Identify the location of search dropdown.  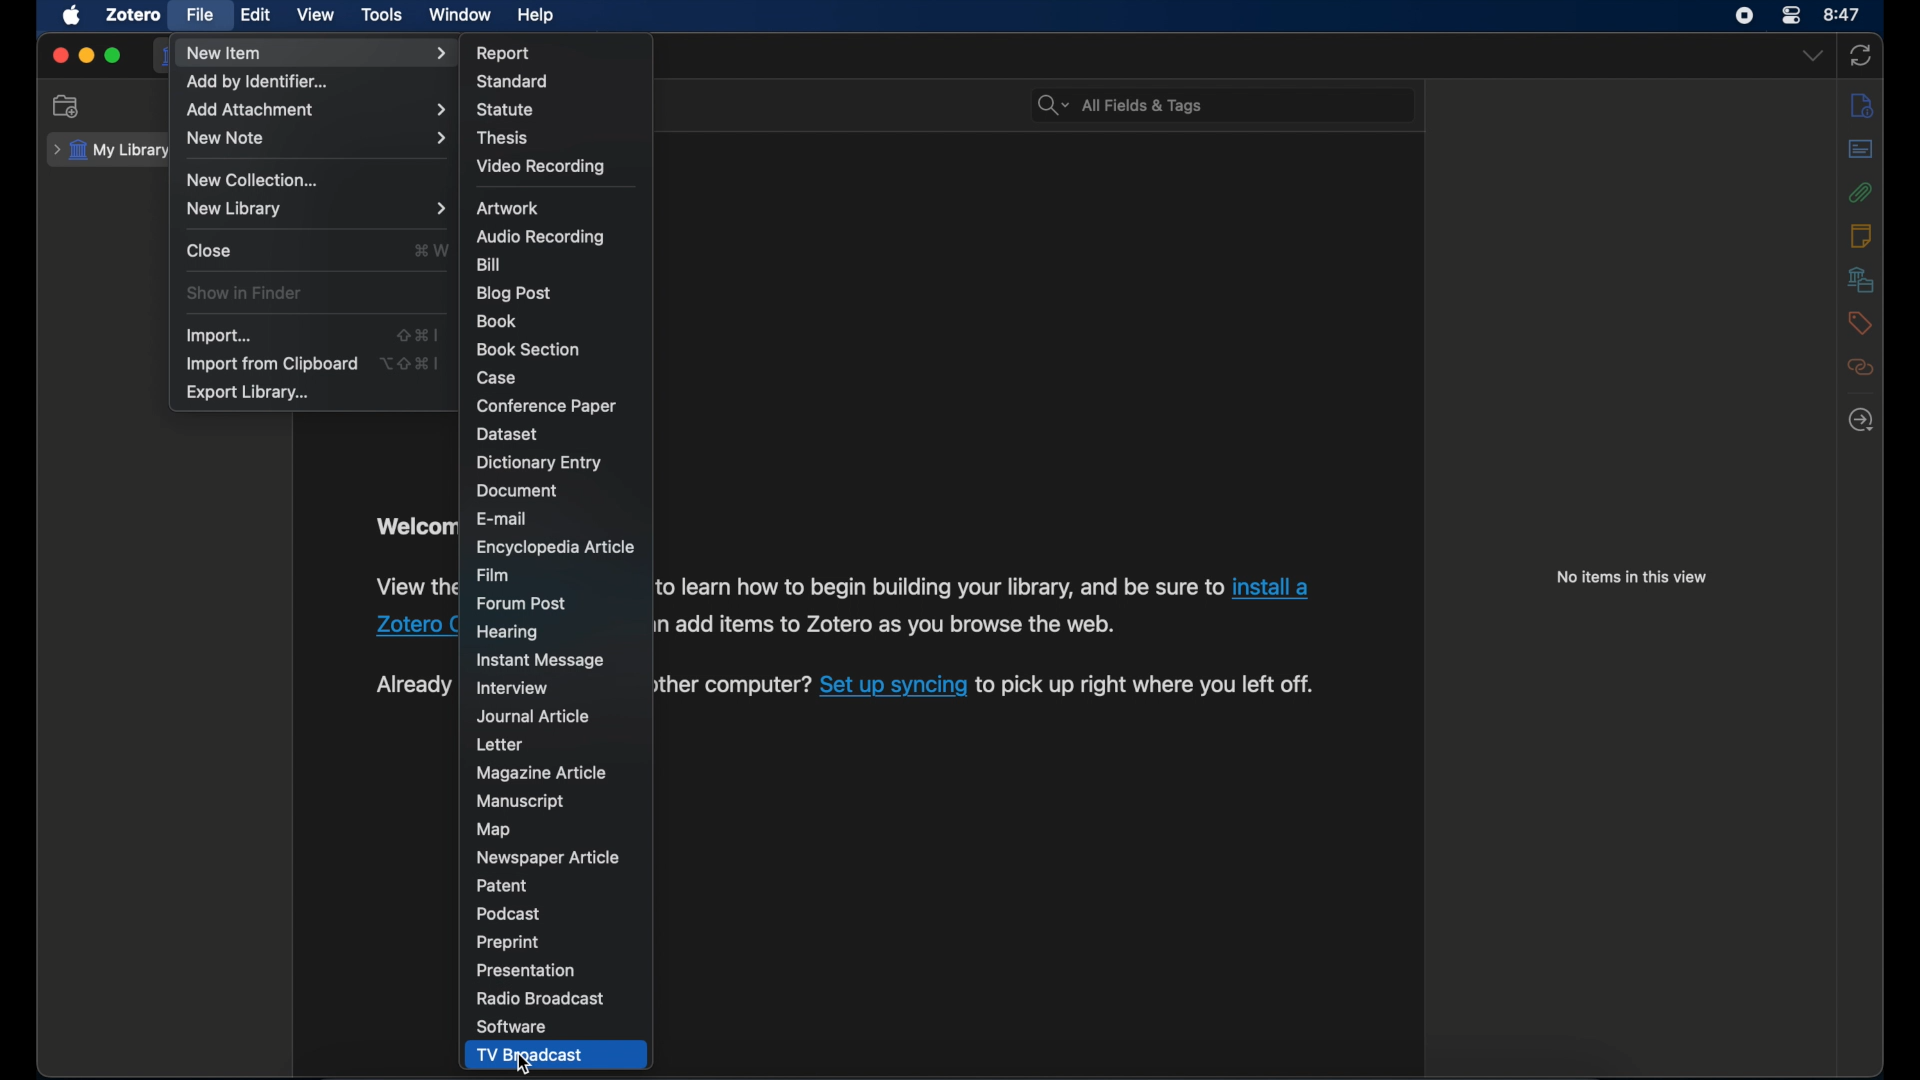
(1052, 106).